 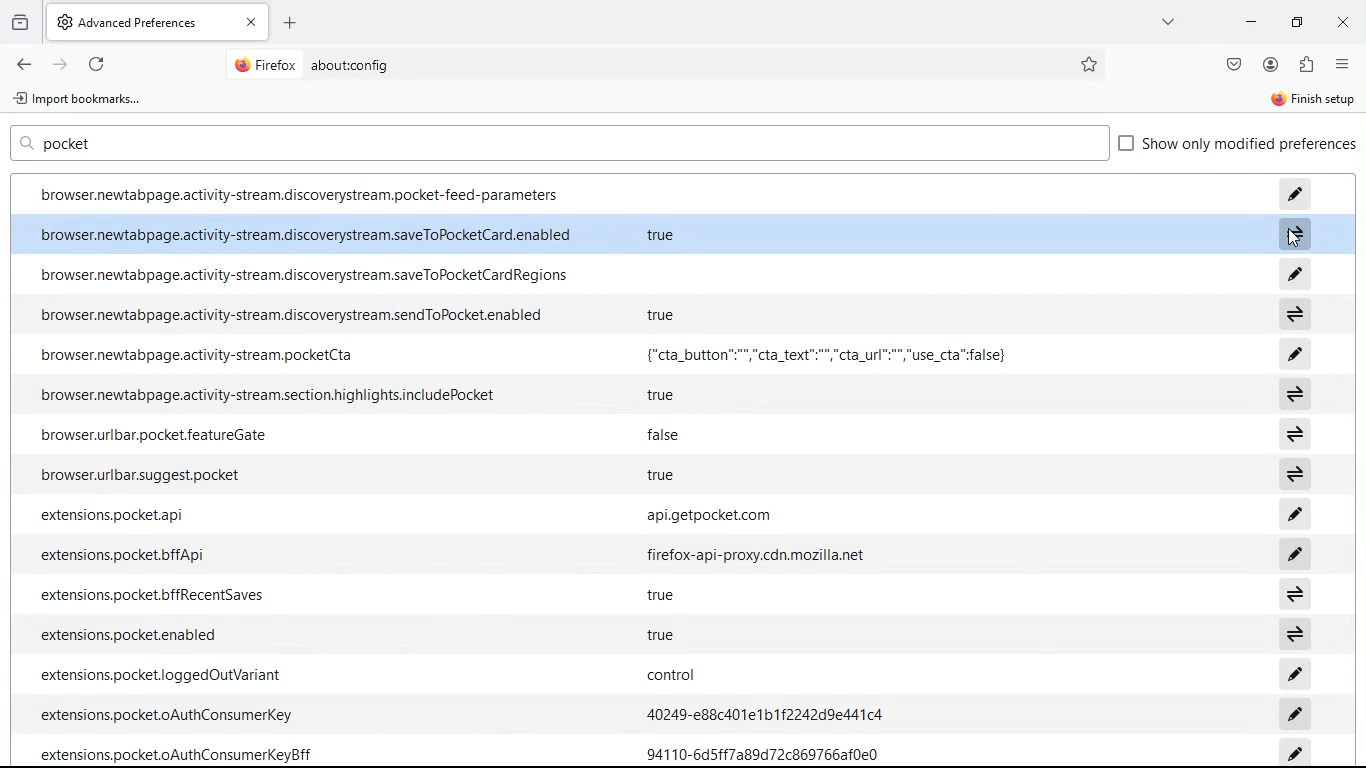 What do you see at coordinates (1295, 237) in the screenshot?
I see `Cursor` at bounding box center [1295, 237].